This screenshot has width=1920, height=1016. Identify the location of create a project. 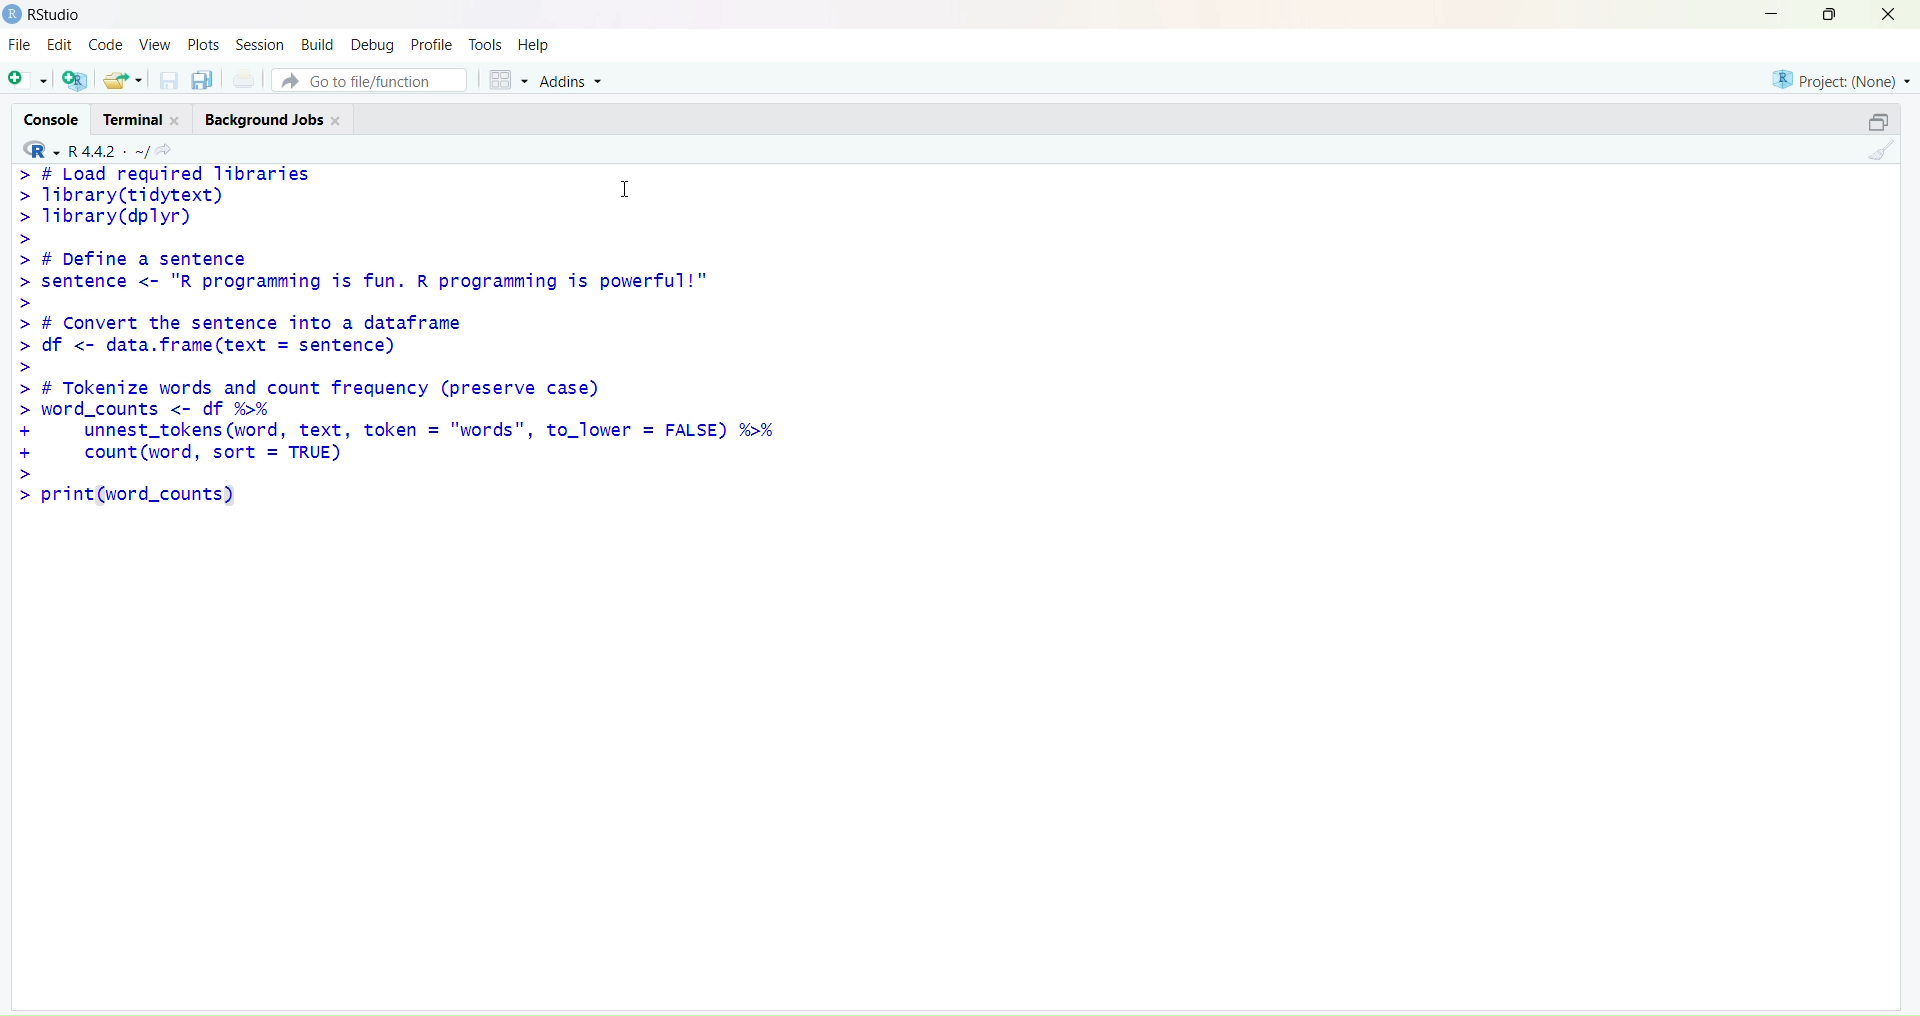
(75, 81).